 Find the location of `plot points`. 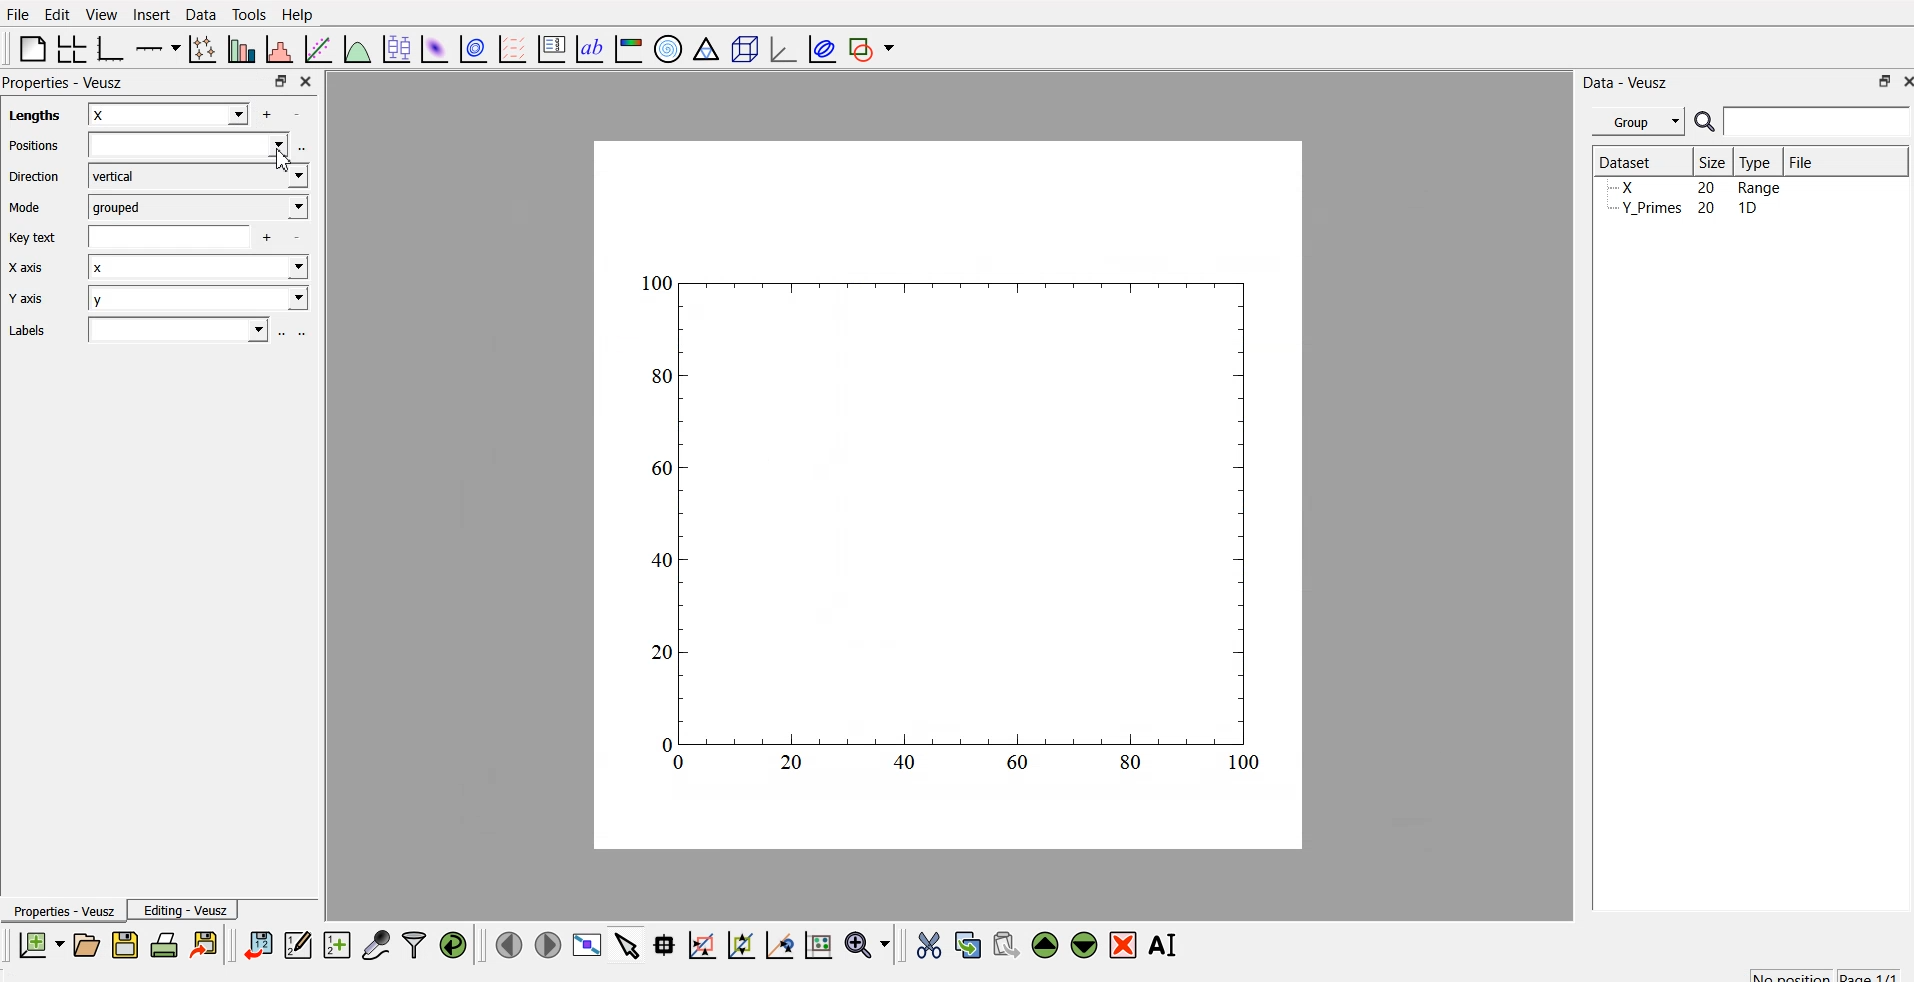

plot points is located at coordinates (198, 48).